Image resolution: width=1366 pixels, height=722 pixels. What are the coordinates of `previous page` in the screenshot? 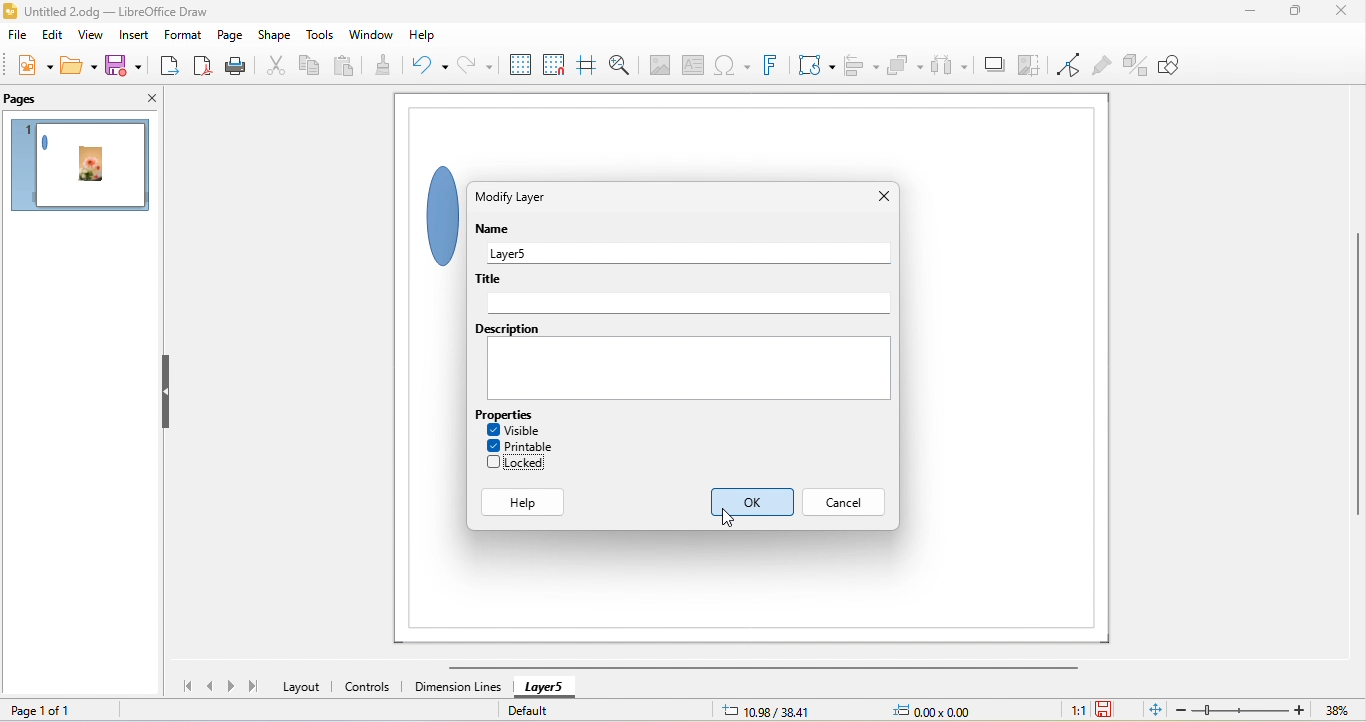 It's located at (211, 686).